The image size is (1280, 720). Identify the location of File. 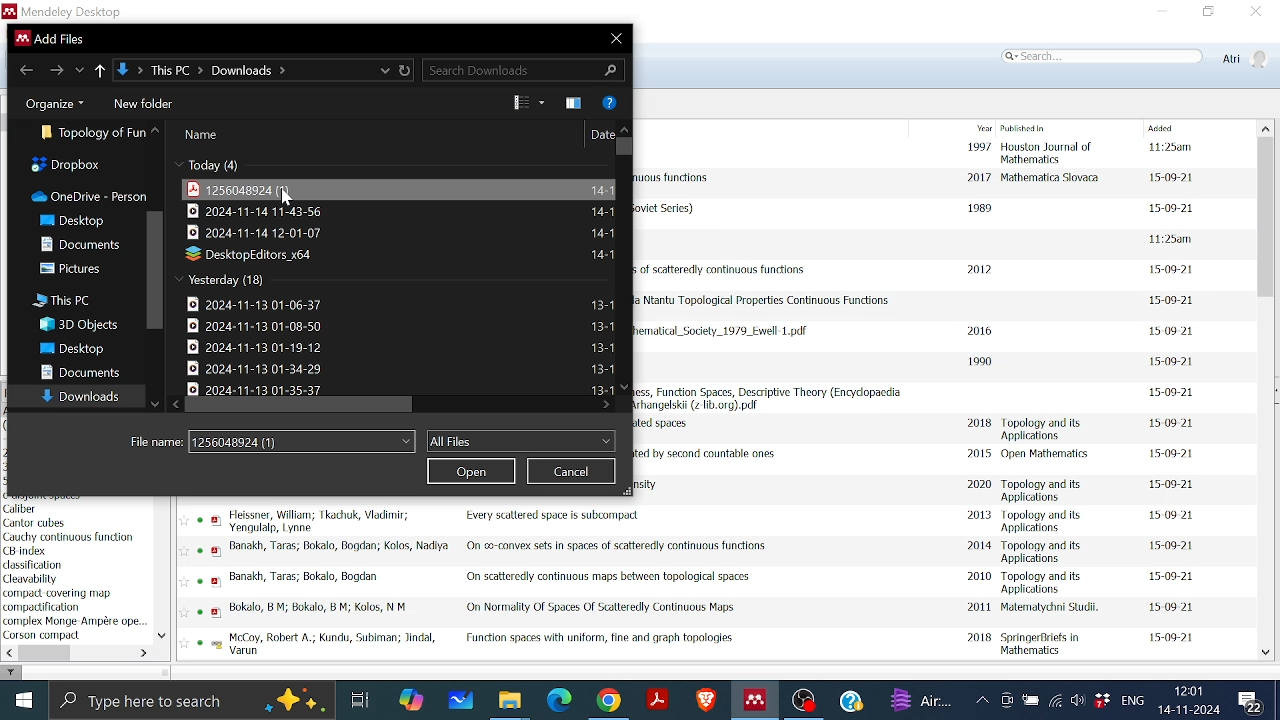
(256, 306).